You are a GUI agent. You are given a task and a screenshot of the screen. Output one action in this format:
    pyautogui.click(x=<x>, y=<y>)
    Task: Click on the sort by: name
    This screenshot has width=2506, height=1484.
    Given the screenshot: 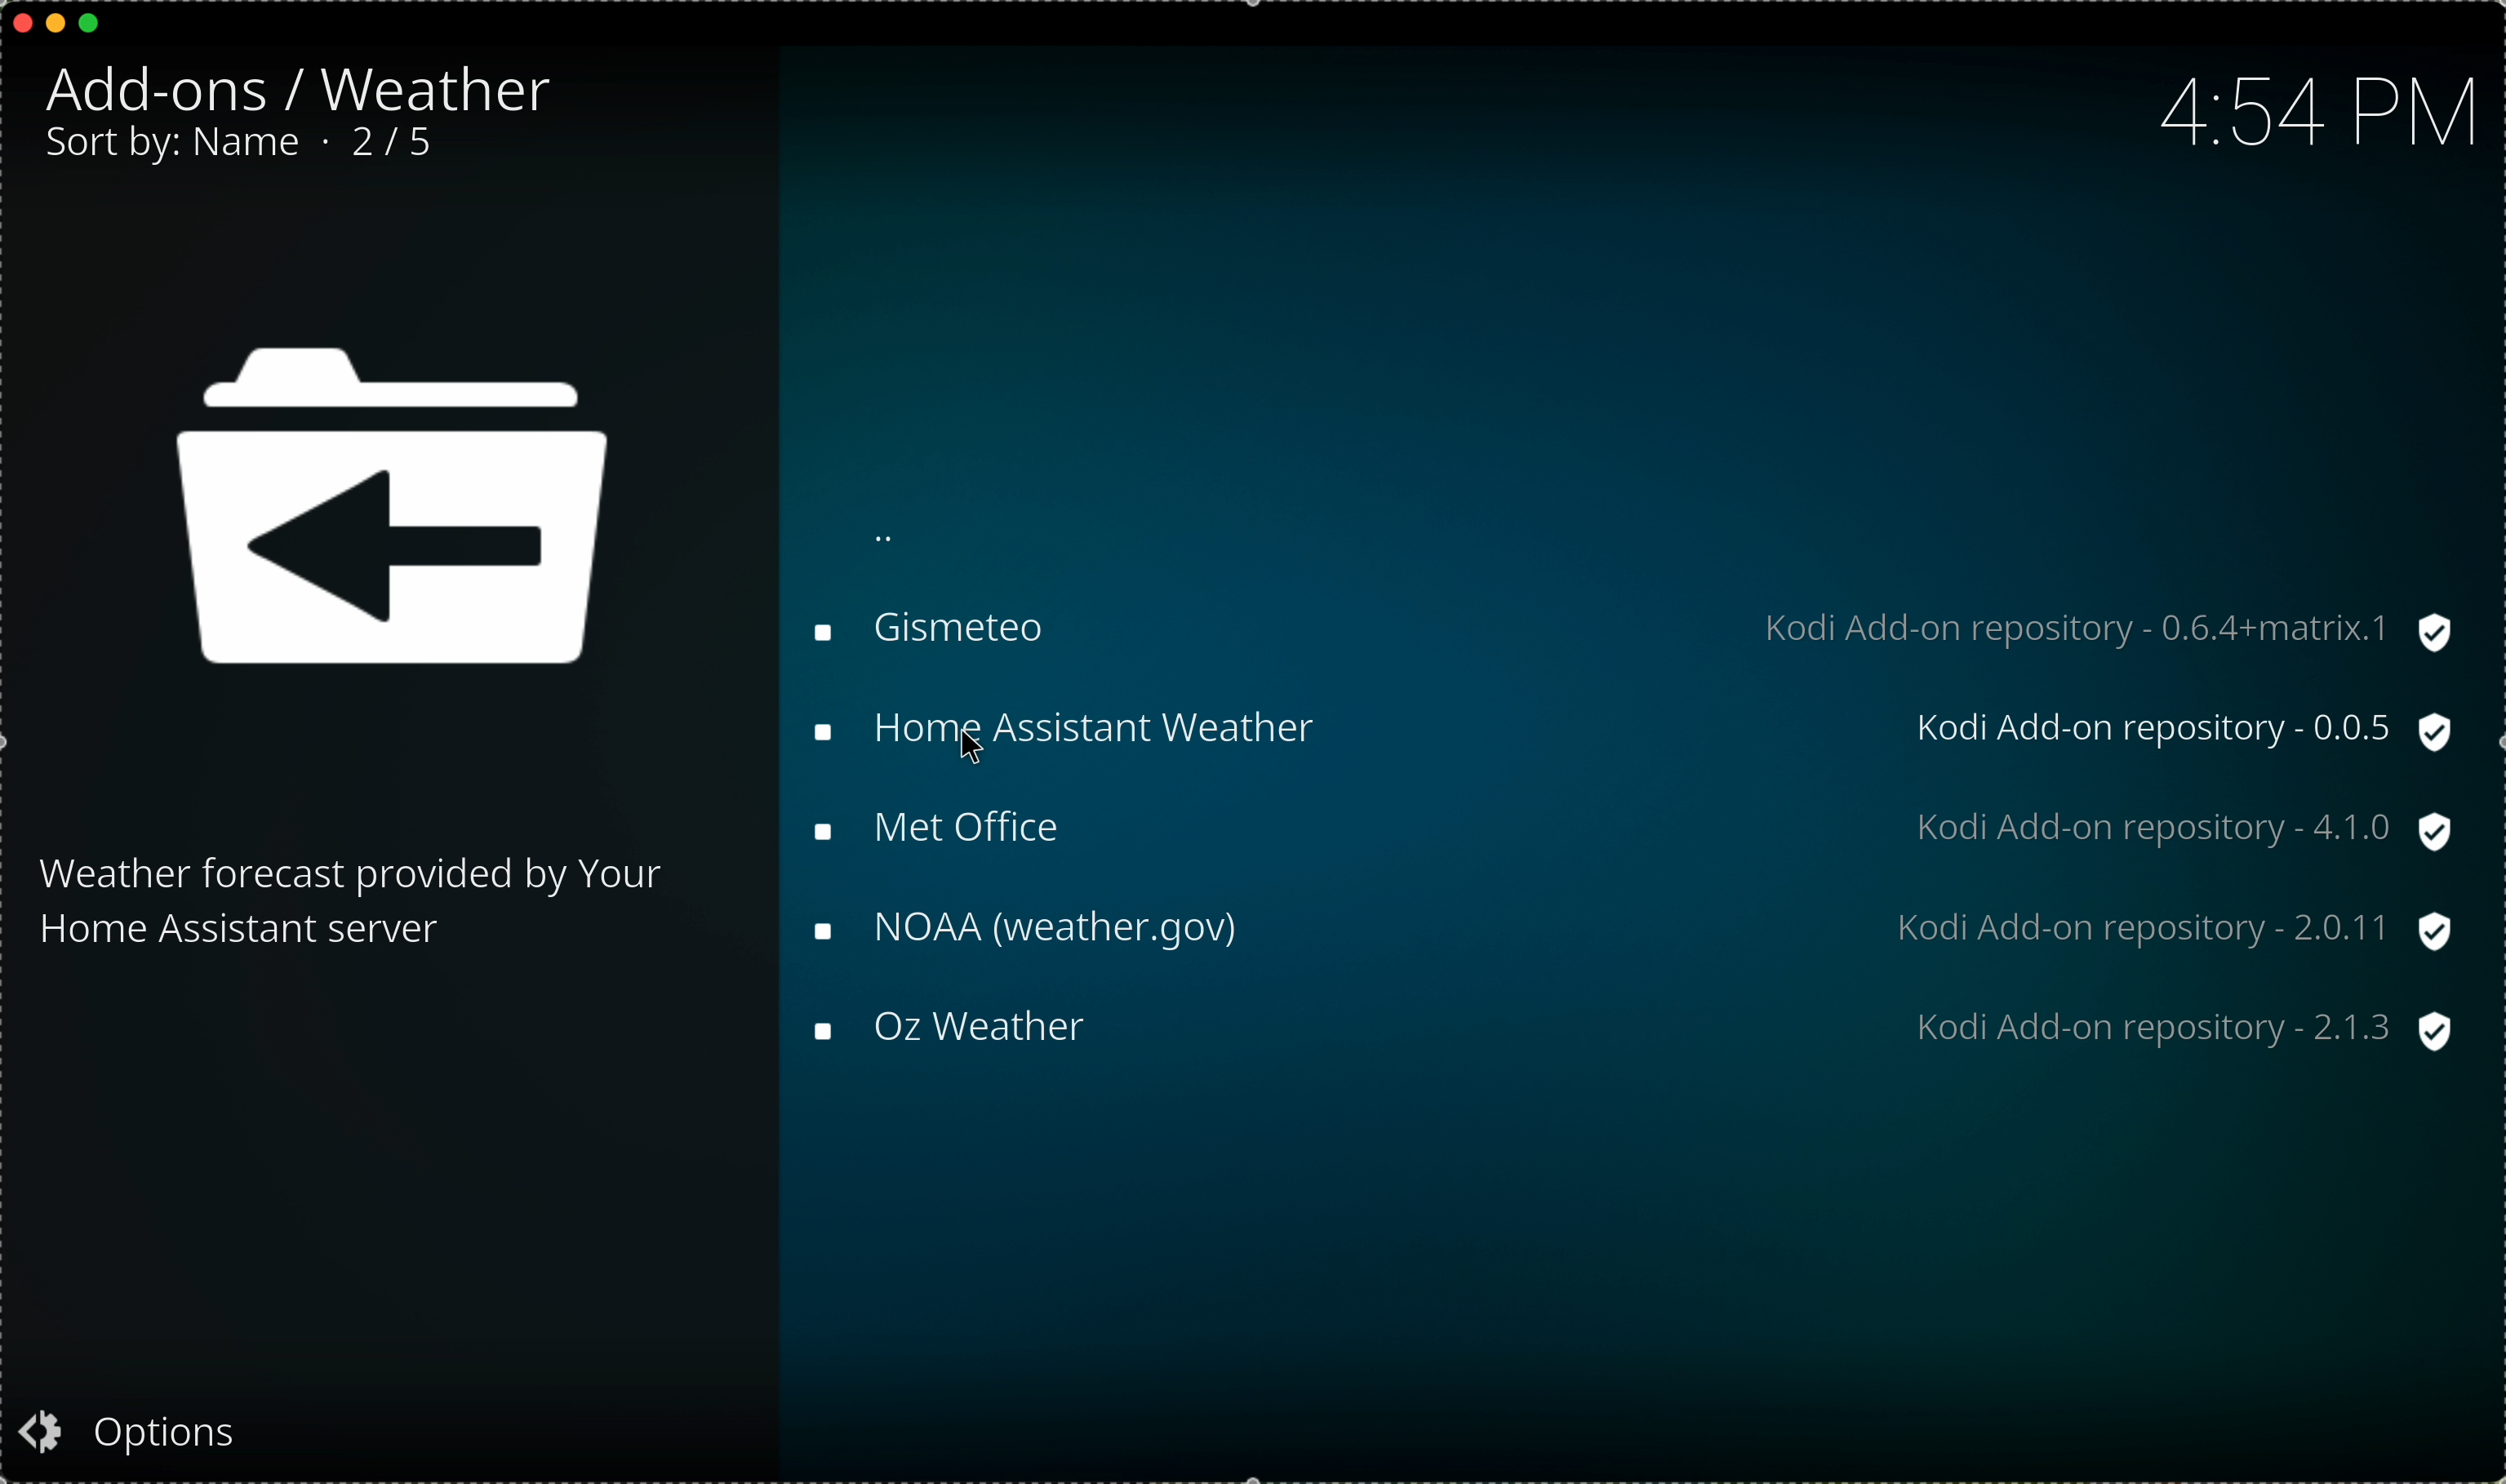 What is the action you would take?
    pyautogui.click(x=174, y=146)
    